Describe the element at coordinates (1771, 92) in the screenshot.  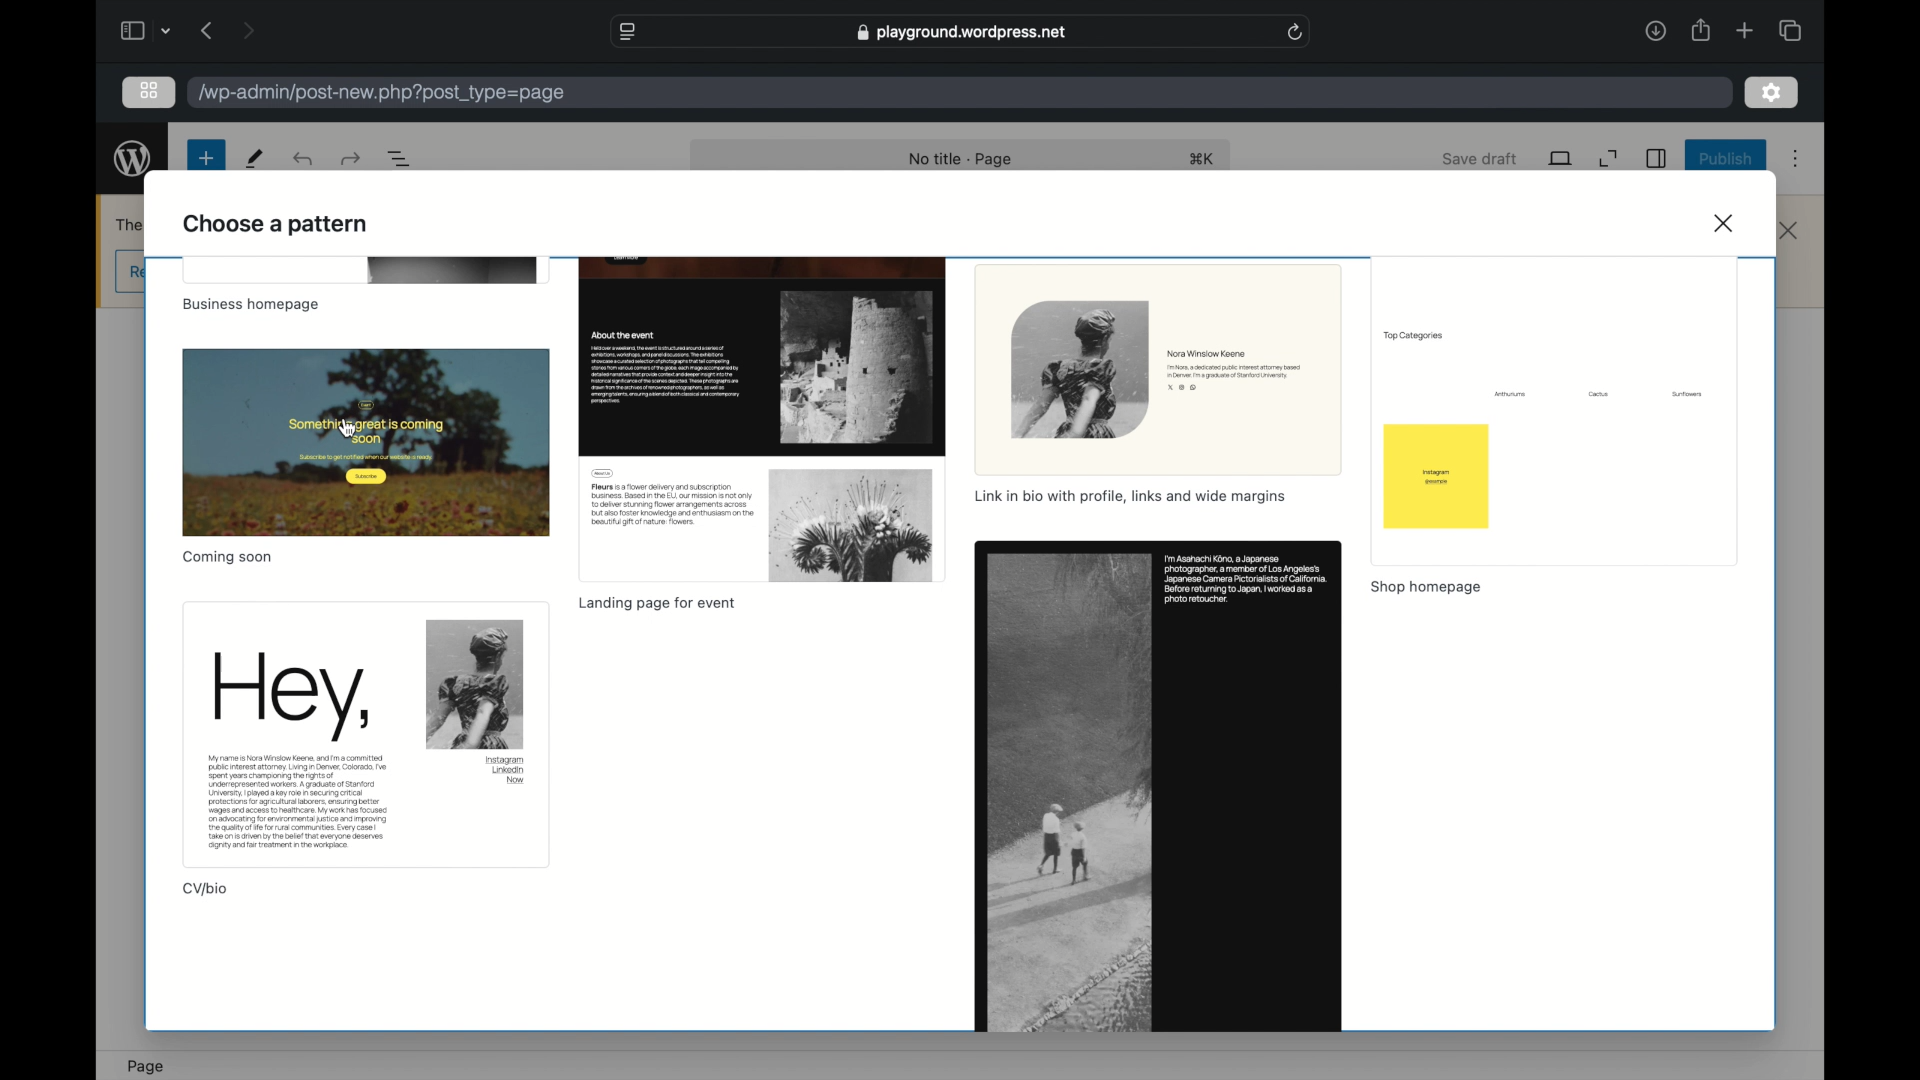
I see `settings` at that location.